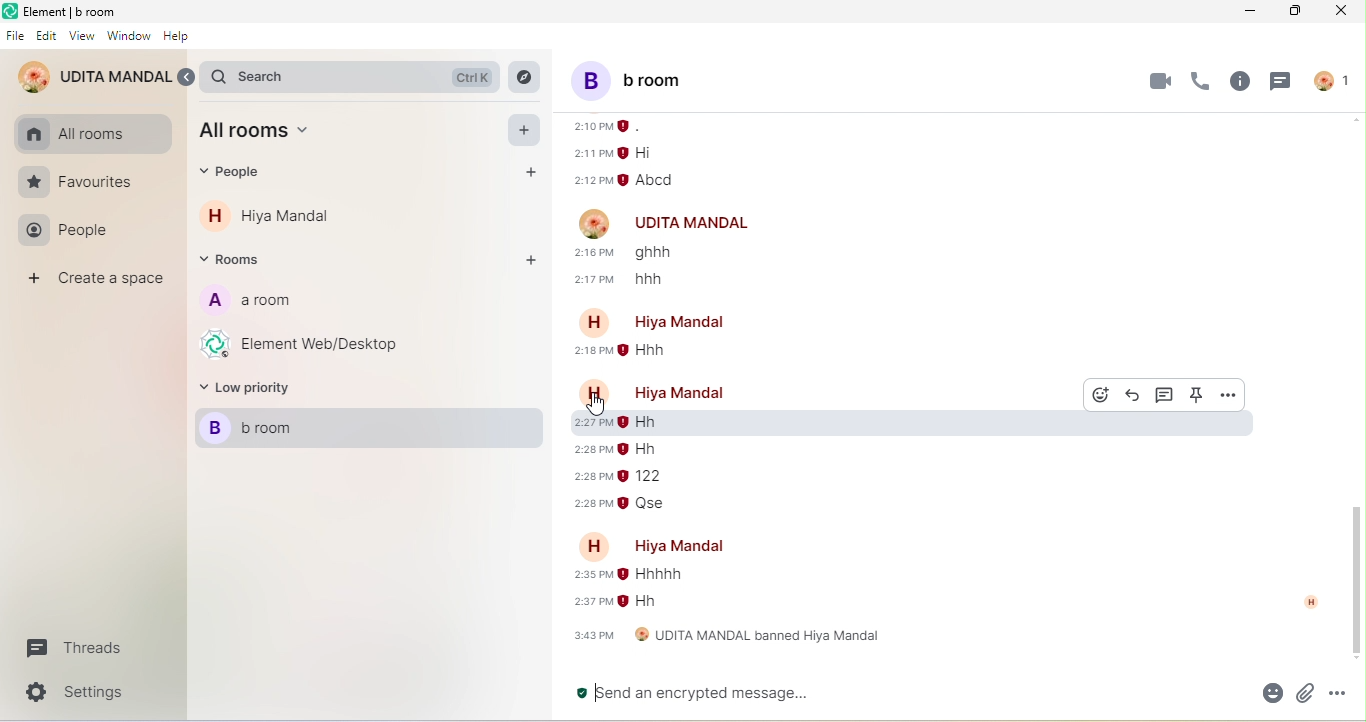  What do you see at coordinates (661, 180) in the screenshot?
I see `abcd` at bounding box center [661, 180].